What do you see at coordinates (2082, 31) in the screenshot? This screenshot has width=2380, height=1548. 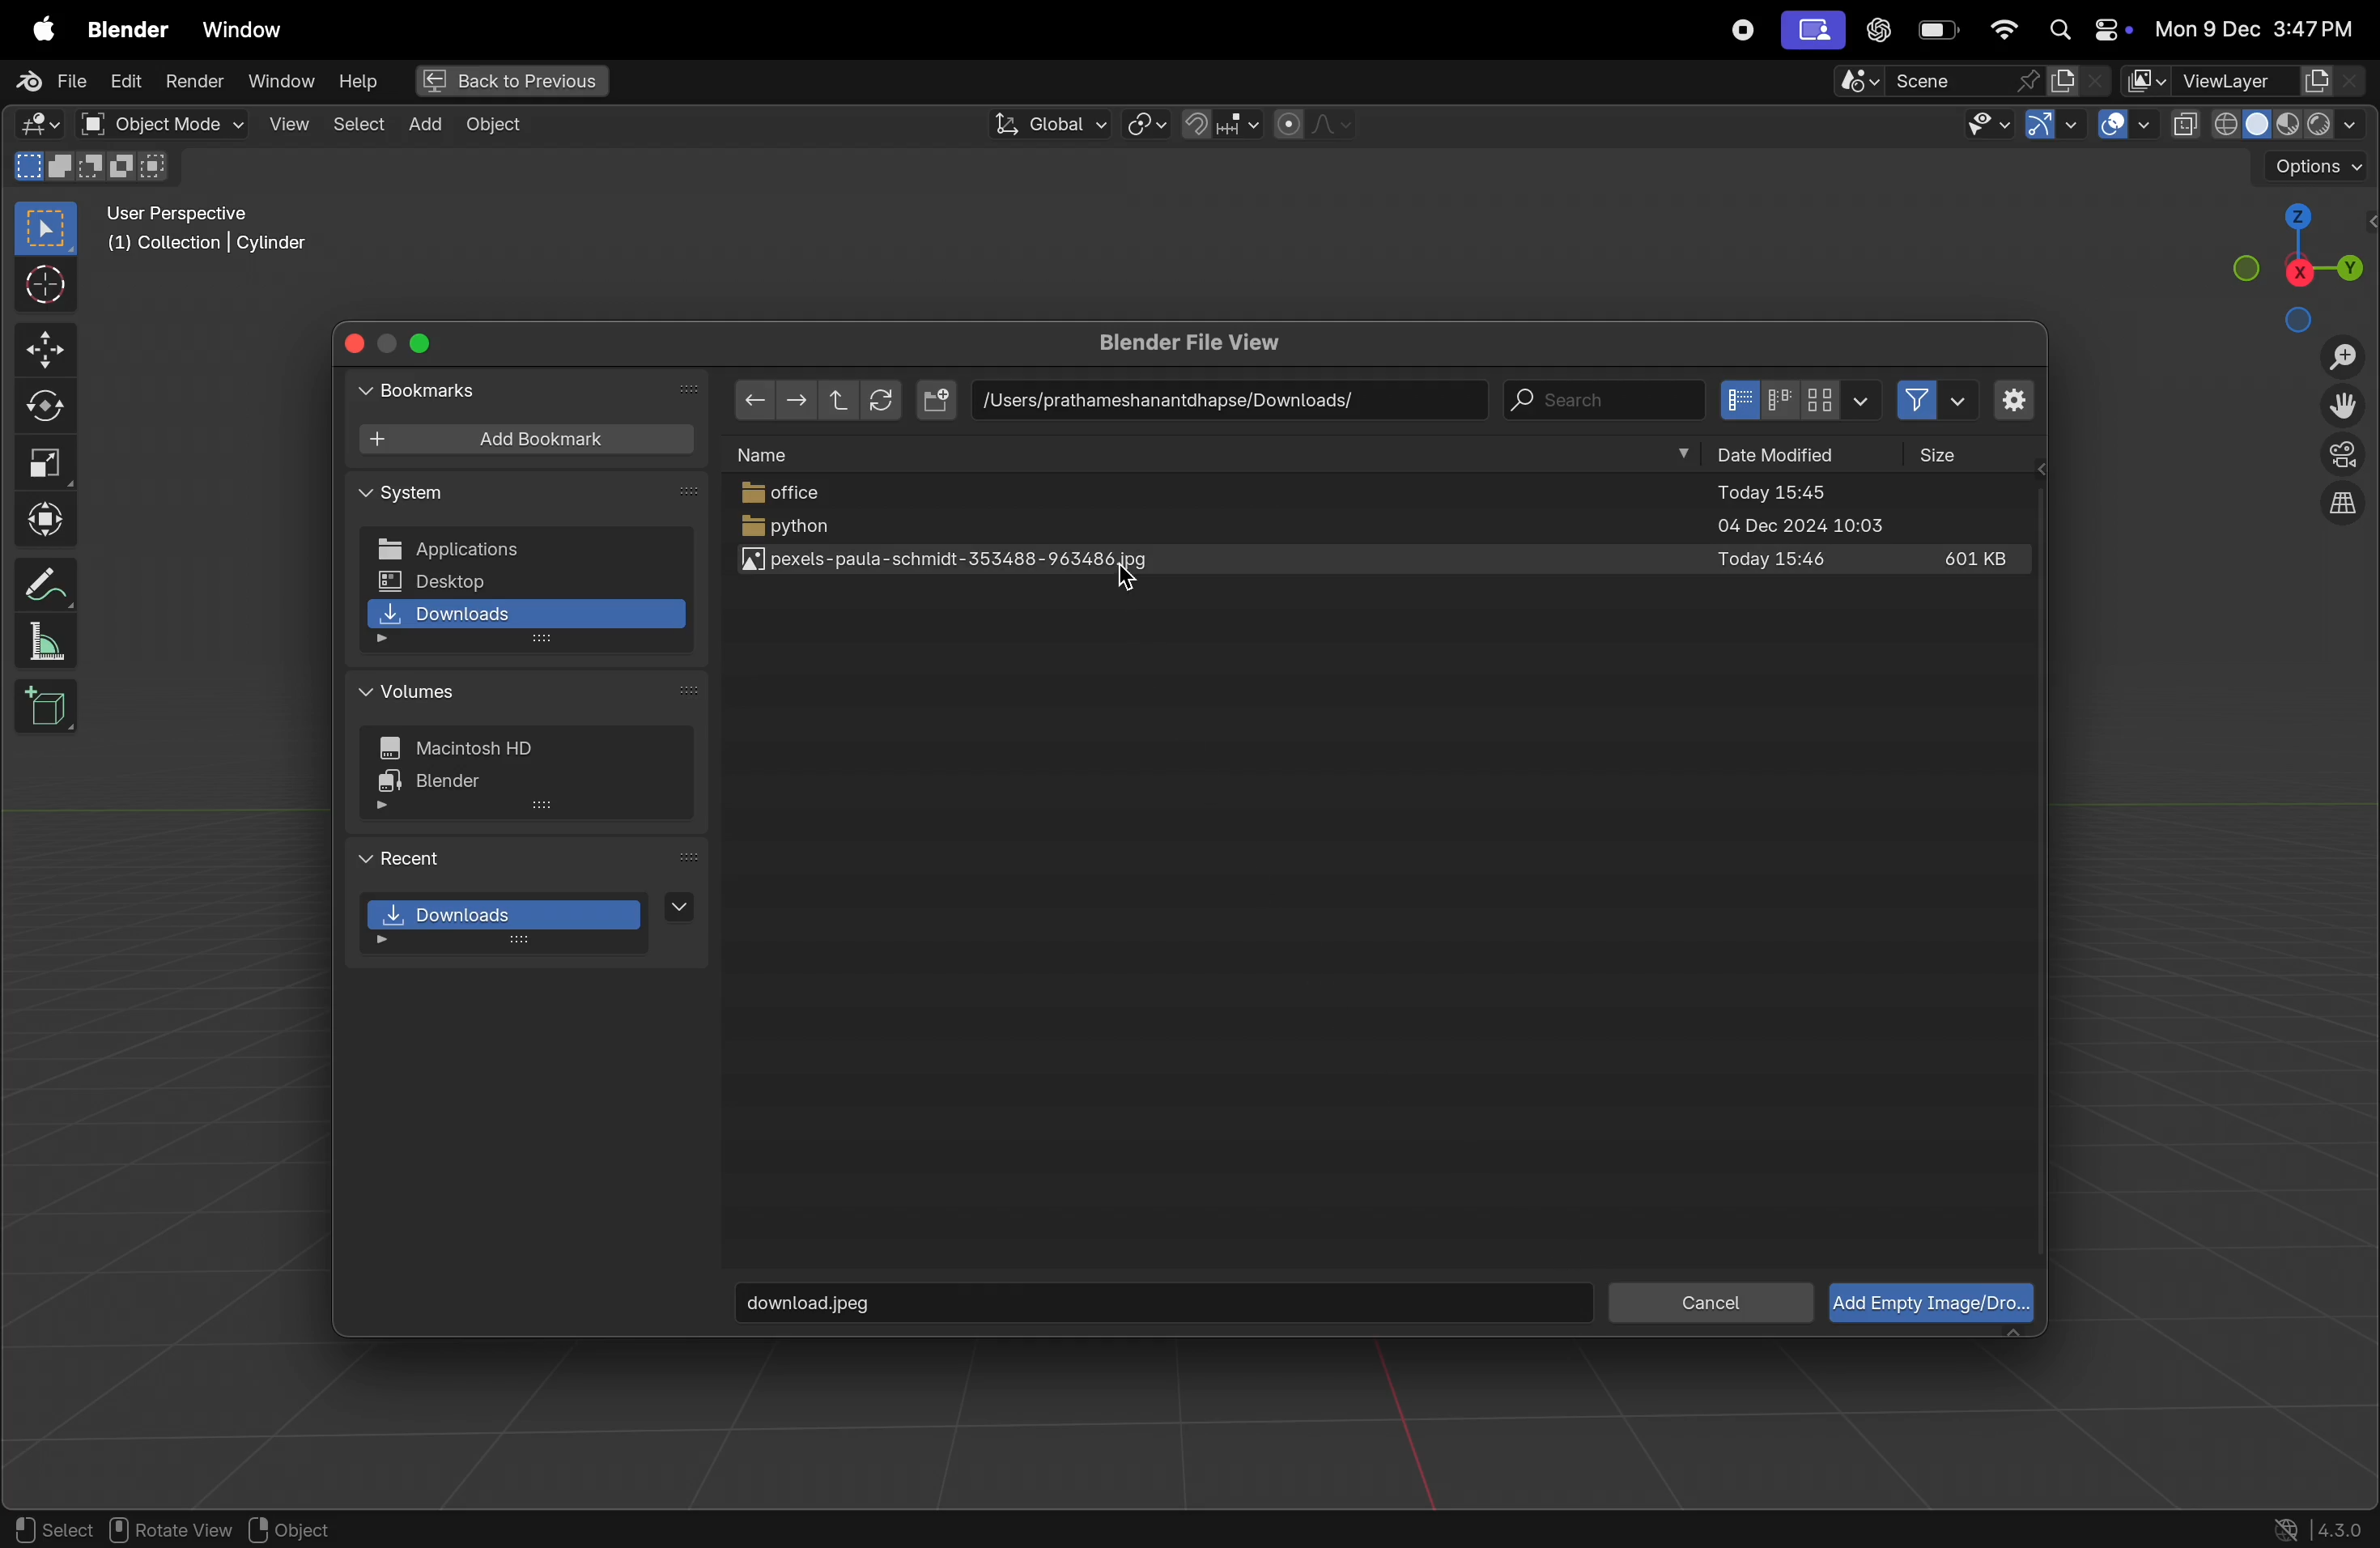 I see `apple widgets` at bounding box center [2082, 31].